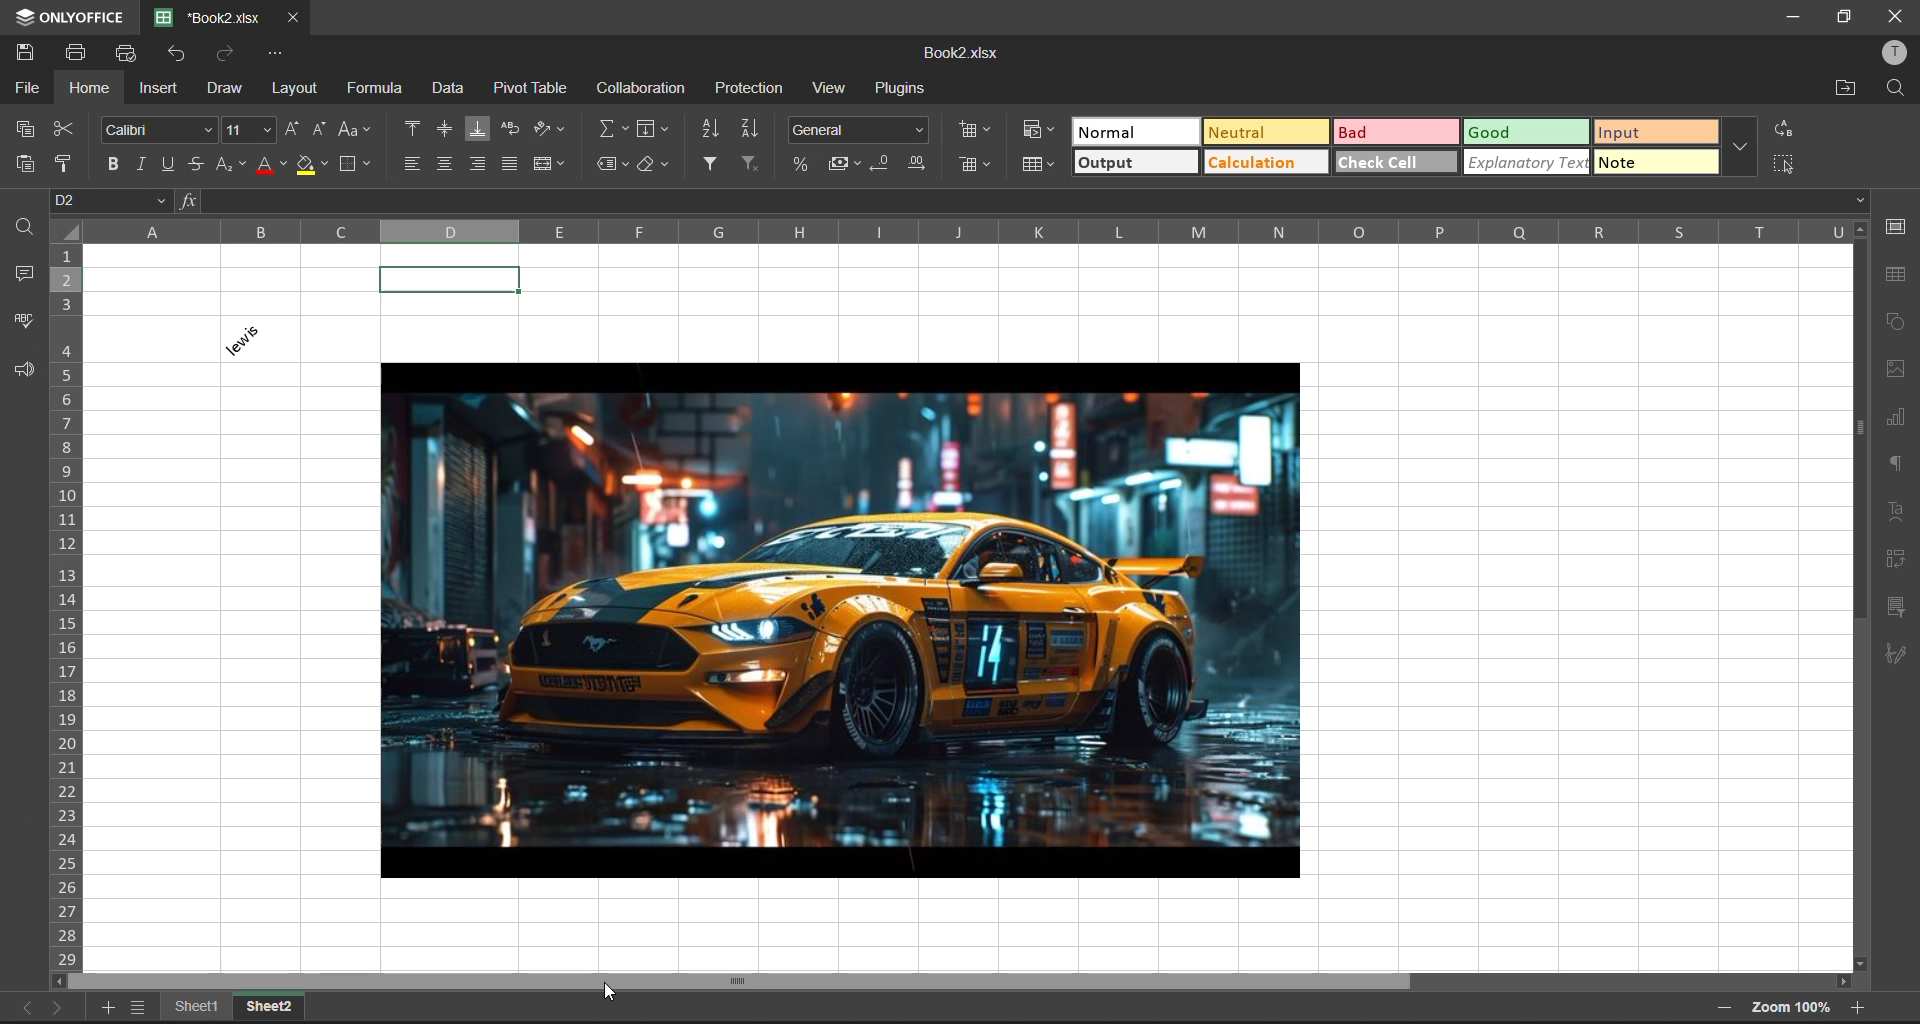 The image size is (1920, 1024). I want to click on font color, so click(273, 167).